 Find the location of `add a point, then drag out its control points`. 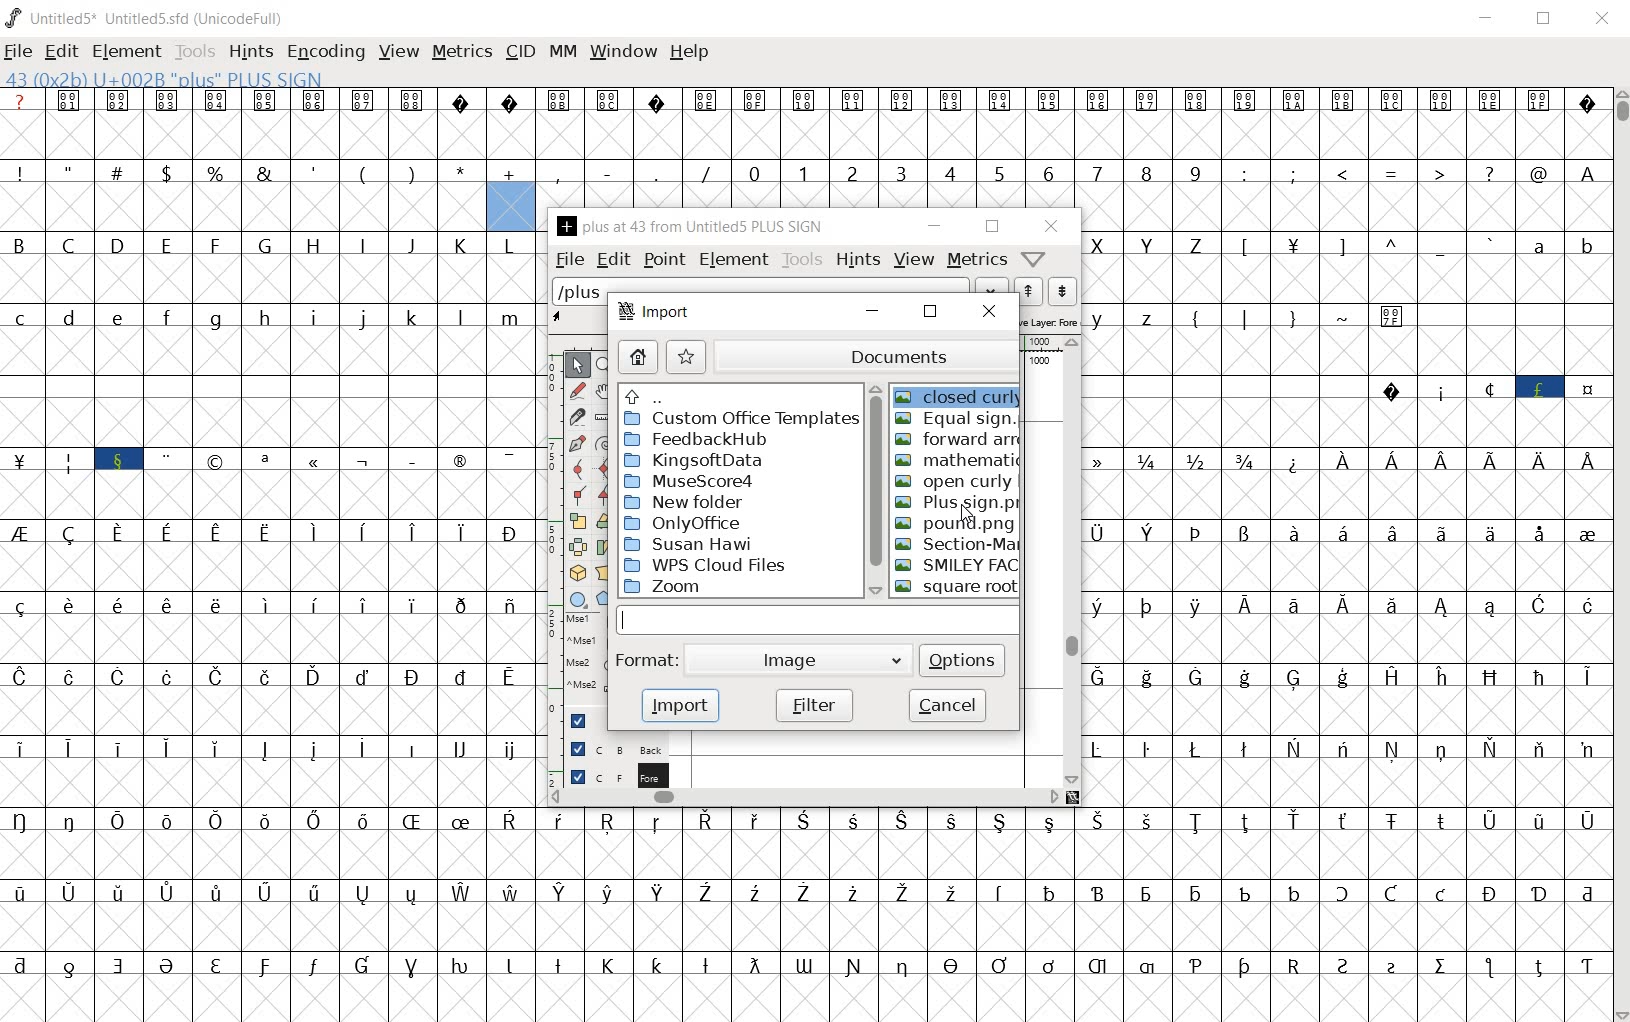

add a point, then drag out its control points is located at coordinates (577, 444).